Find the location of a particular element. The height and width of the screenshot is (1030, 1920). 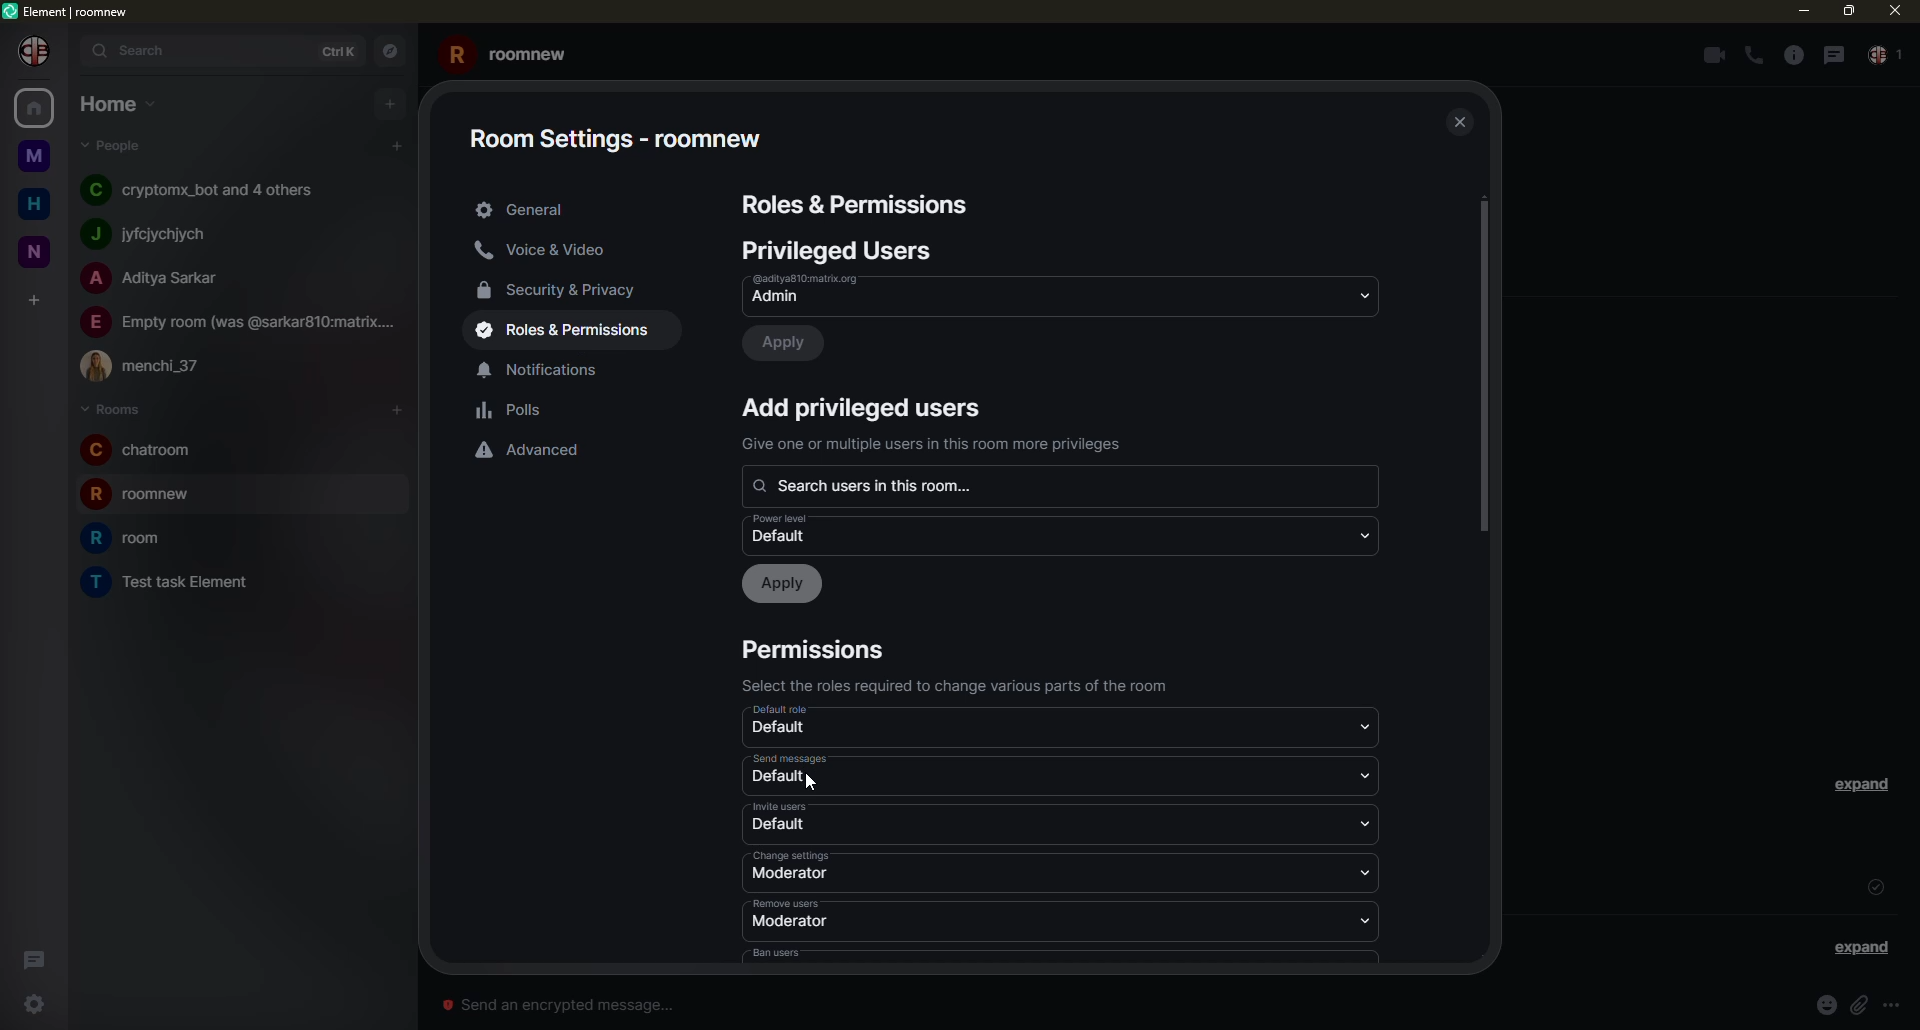

expand is located at coordinates (1861, 947).